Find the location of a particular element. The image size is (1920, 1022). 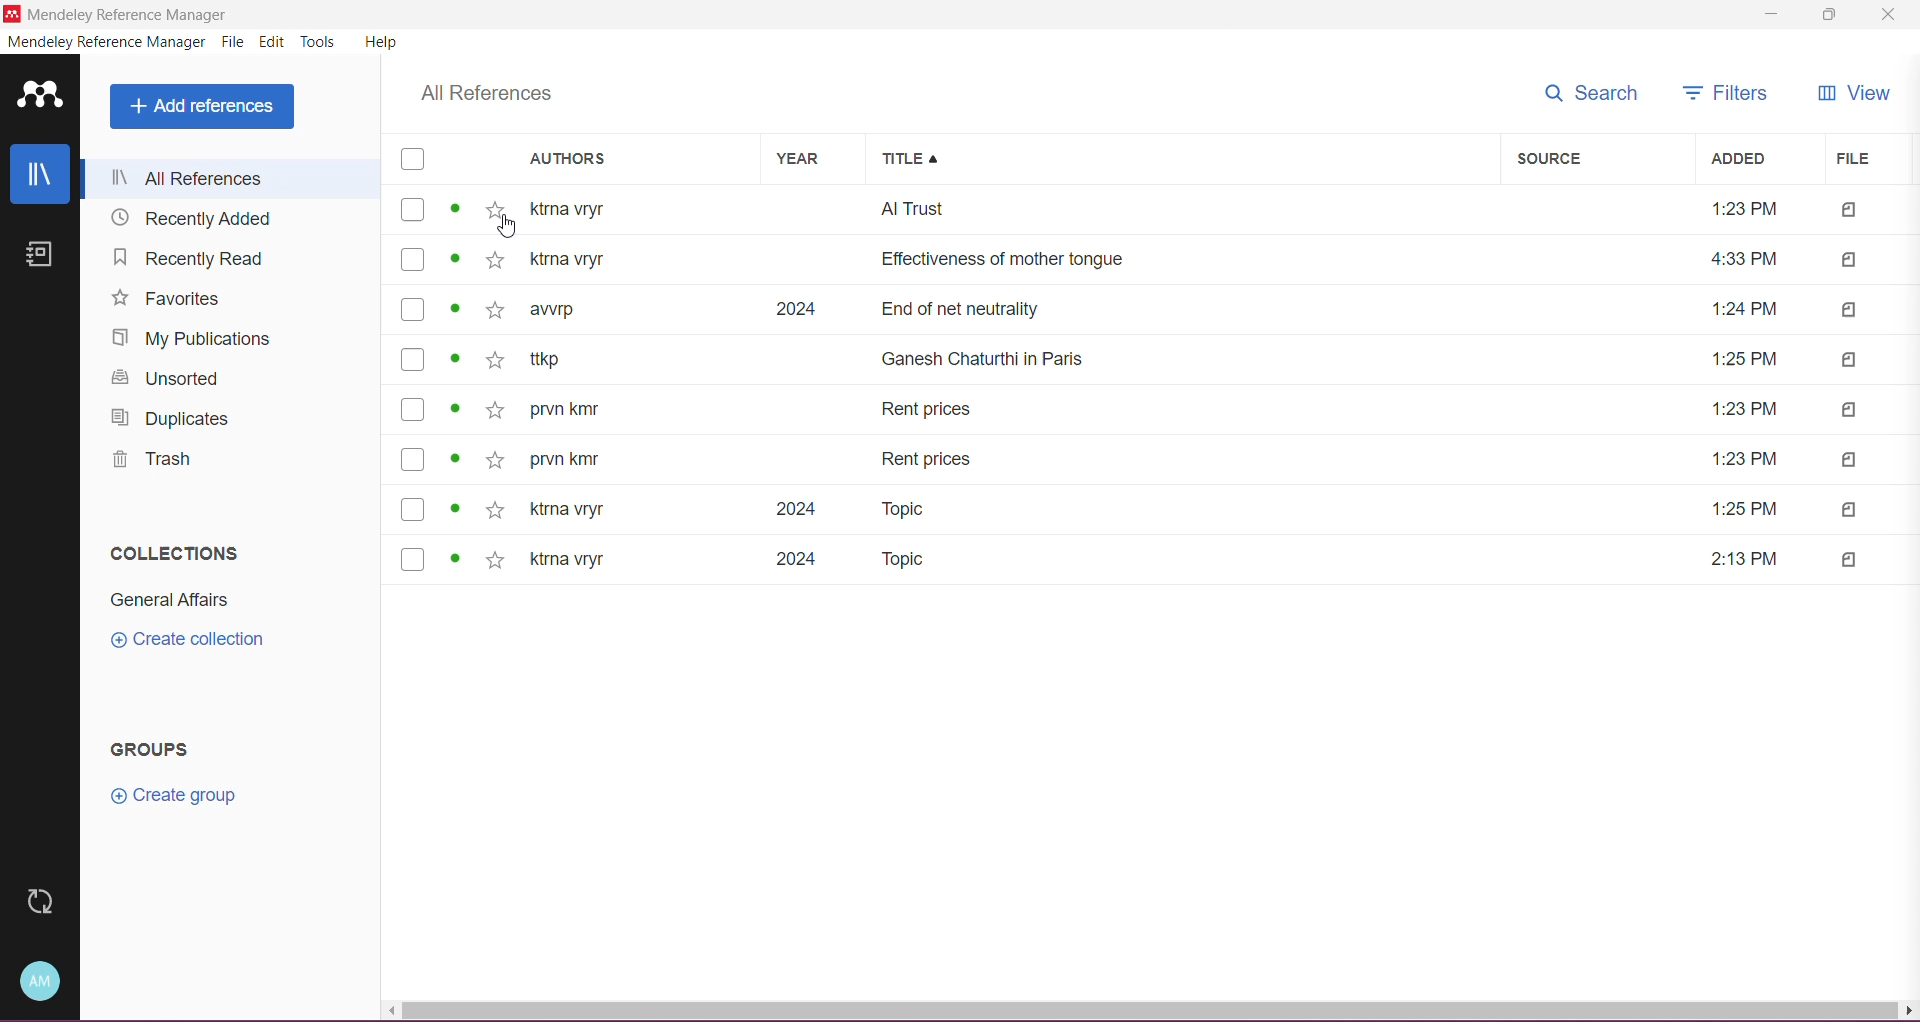

View is located at coordinates (1854, 96).